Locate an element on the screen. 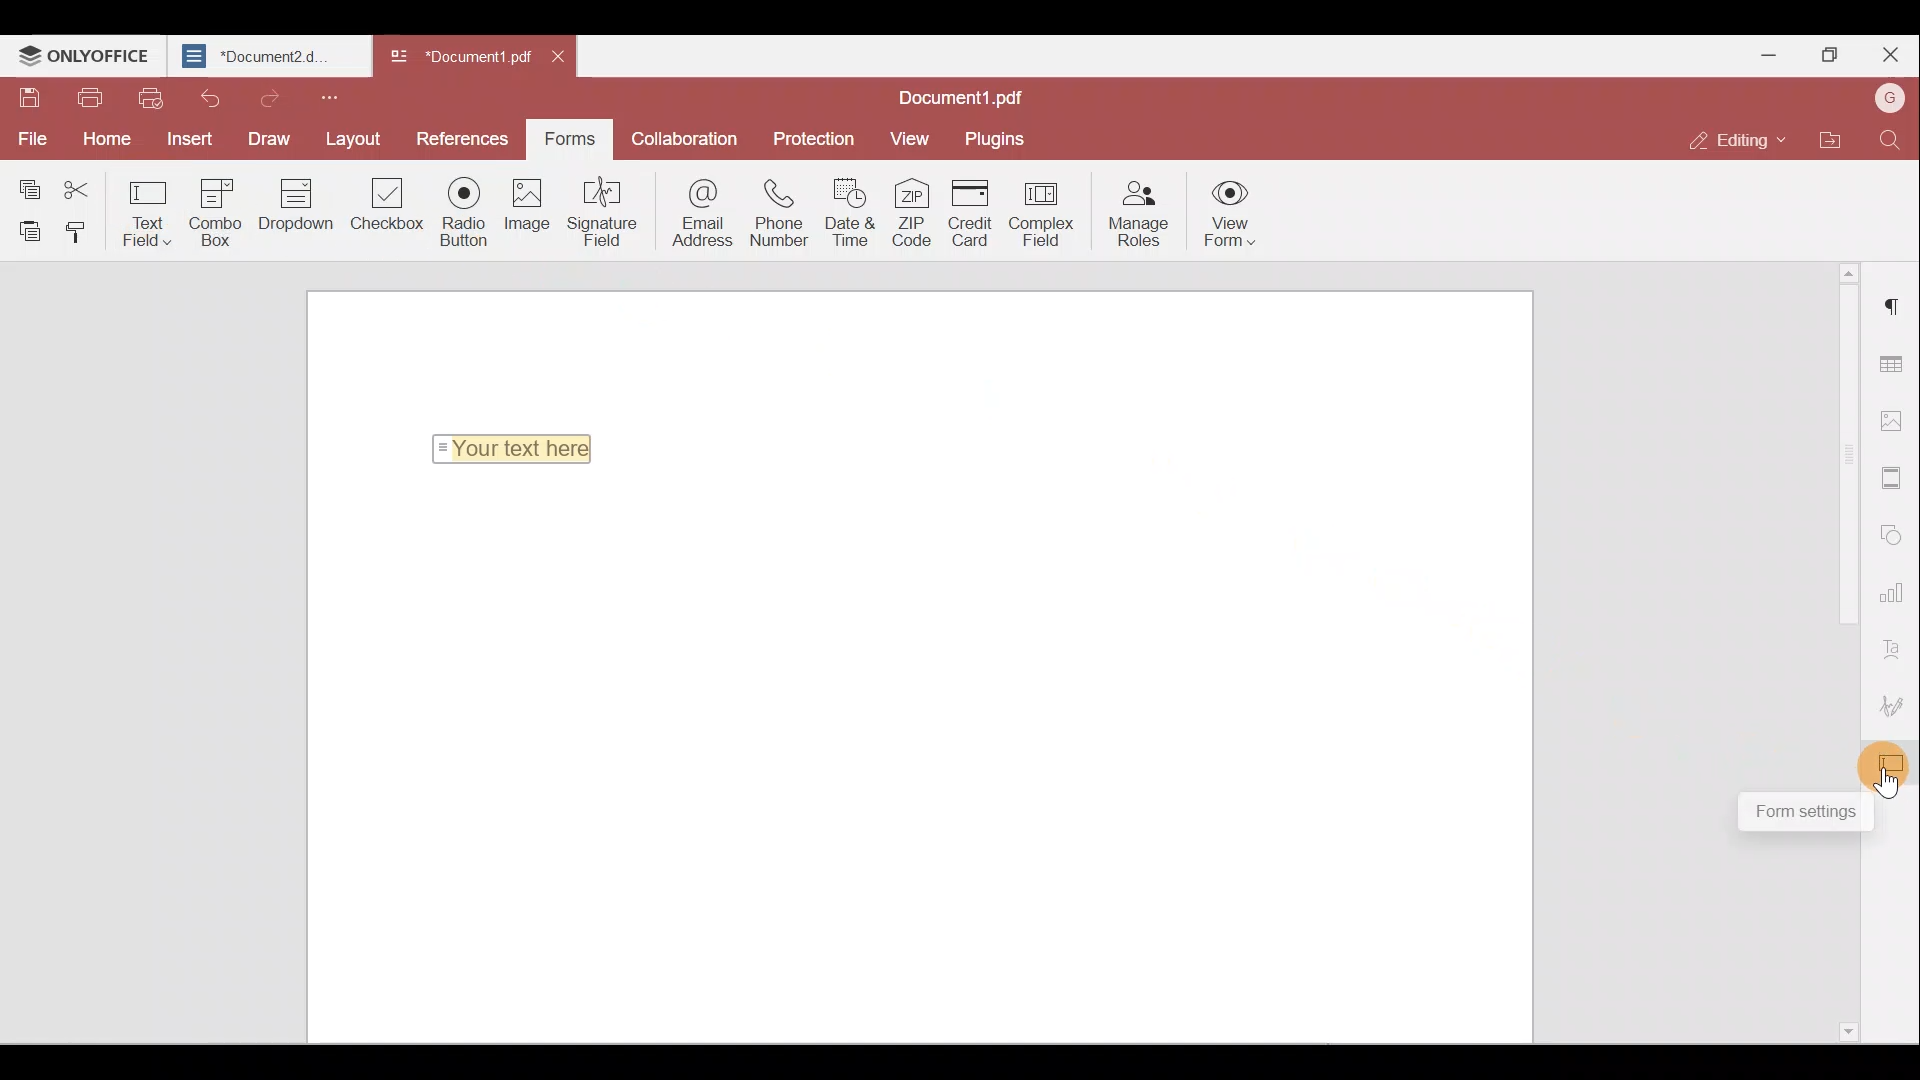 The width and height of the screenshot is (1920, 1080). Close document is located at coordinates (563, 60).